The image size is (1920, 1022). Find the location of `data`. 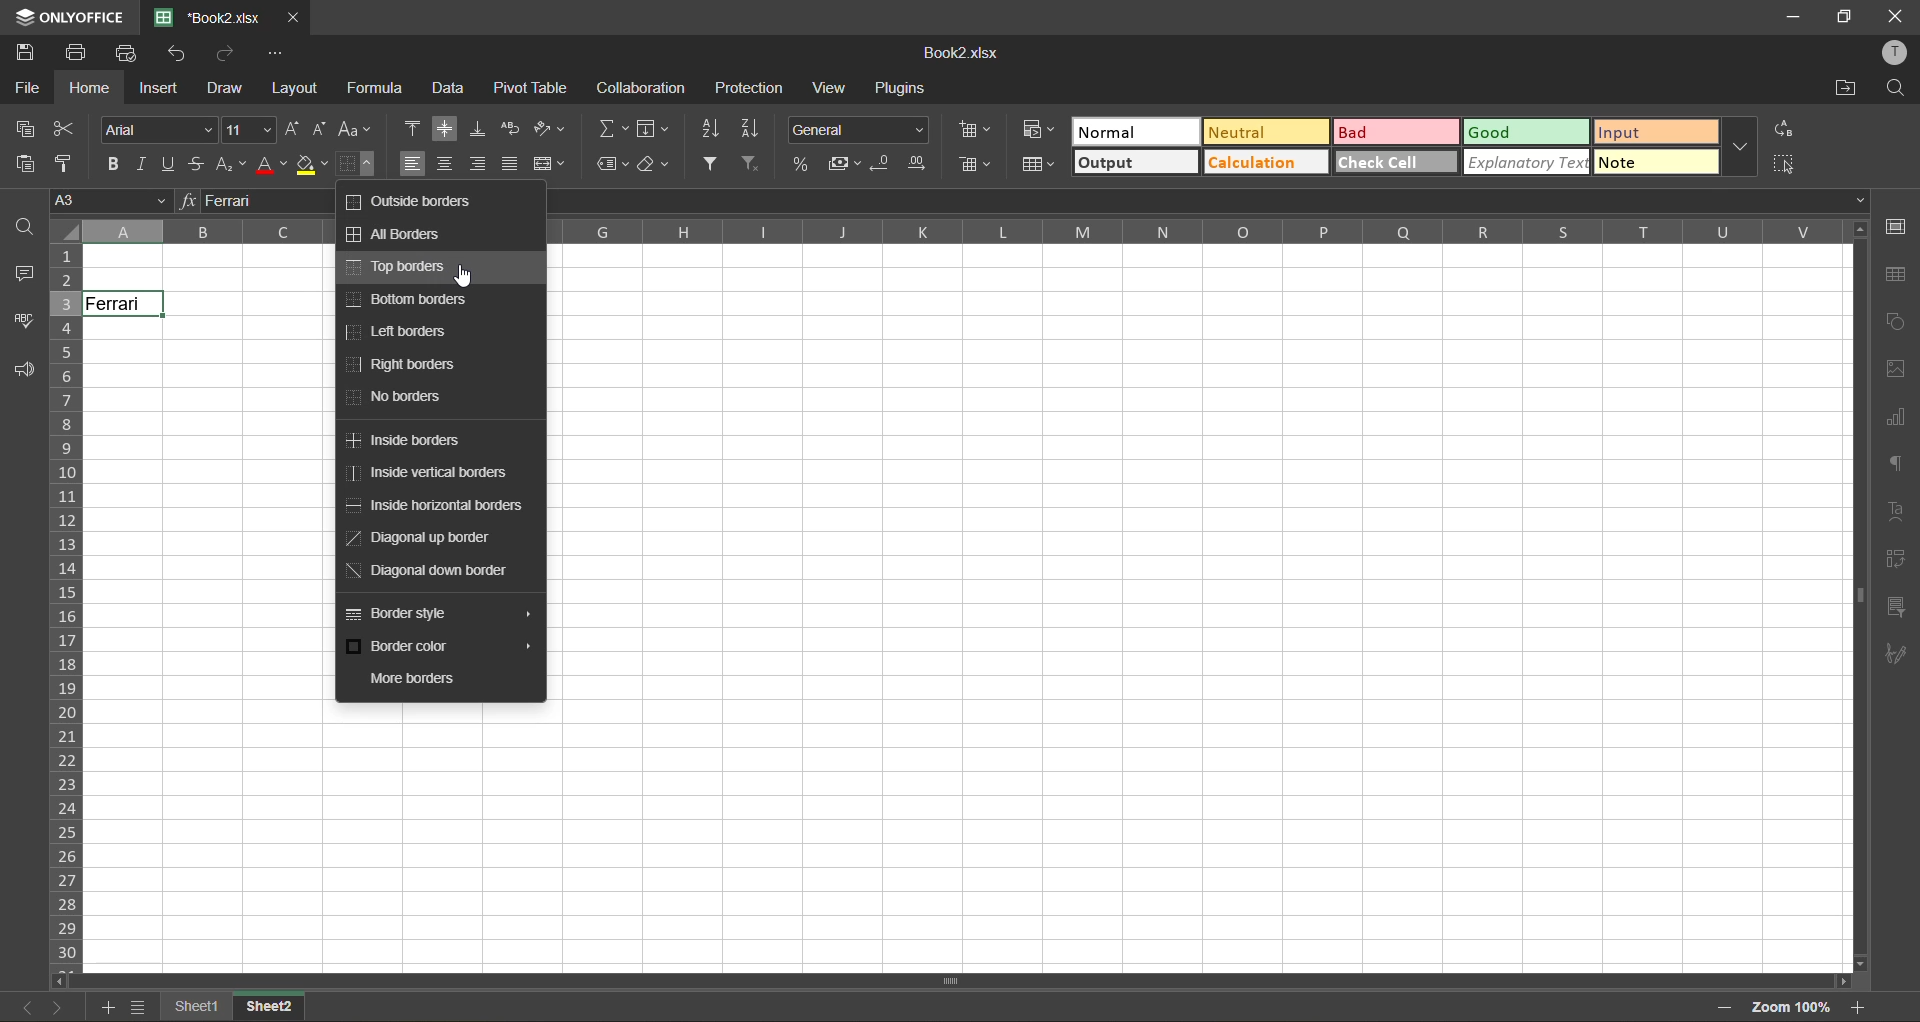

data is located at coordinates (452, 88).